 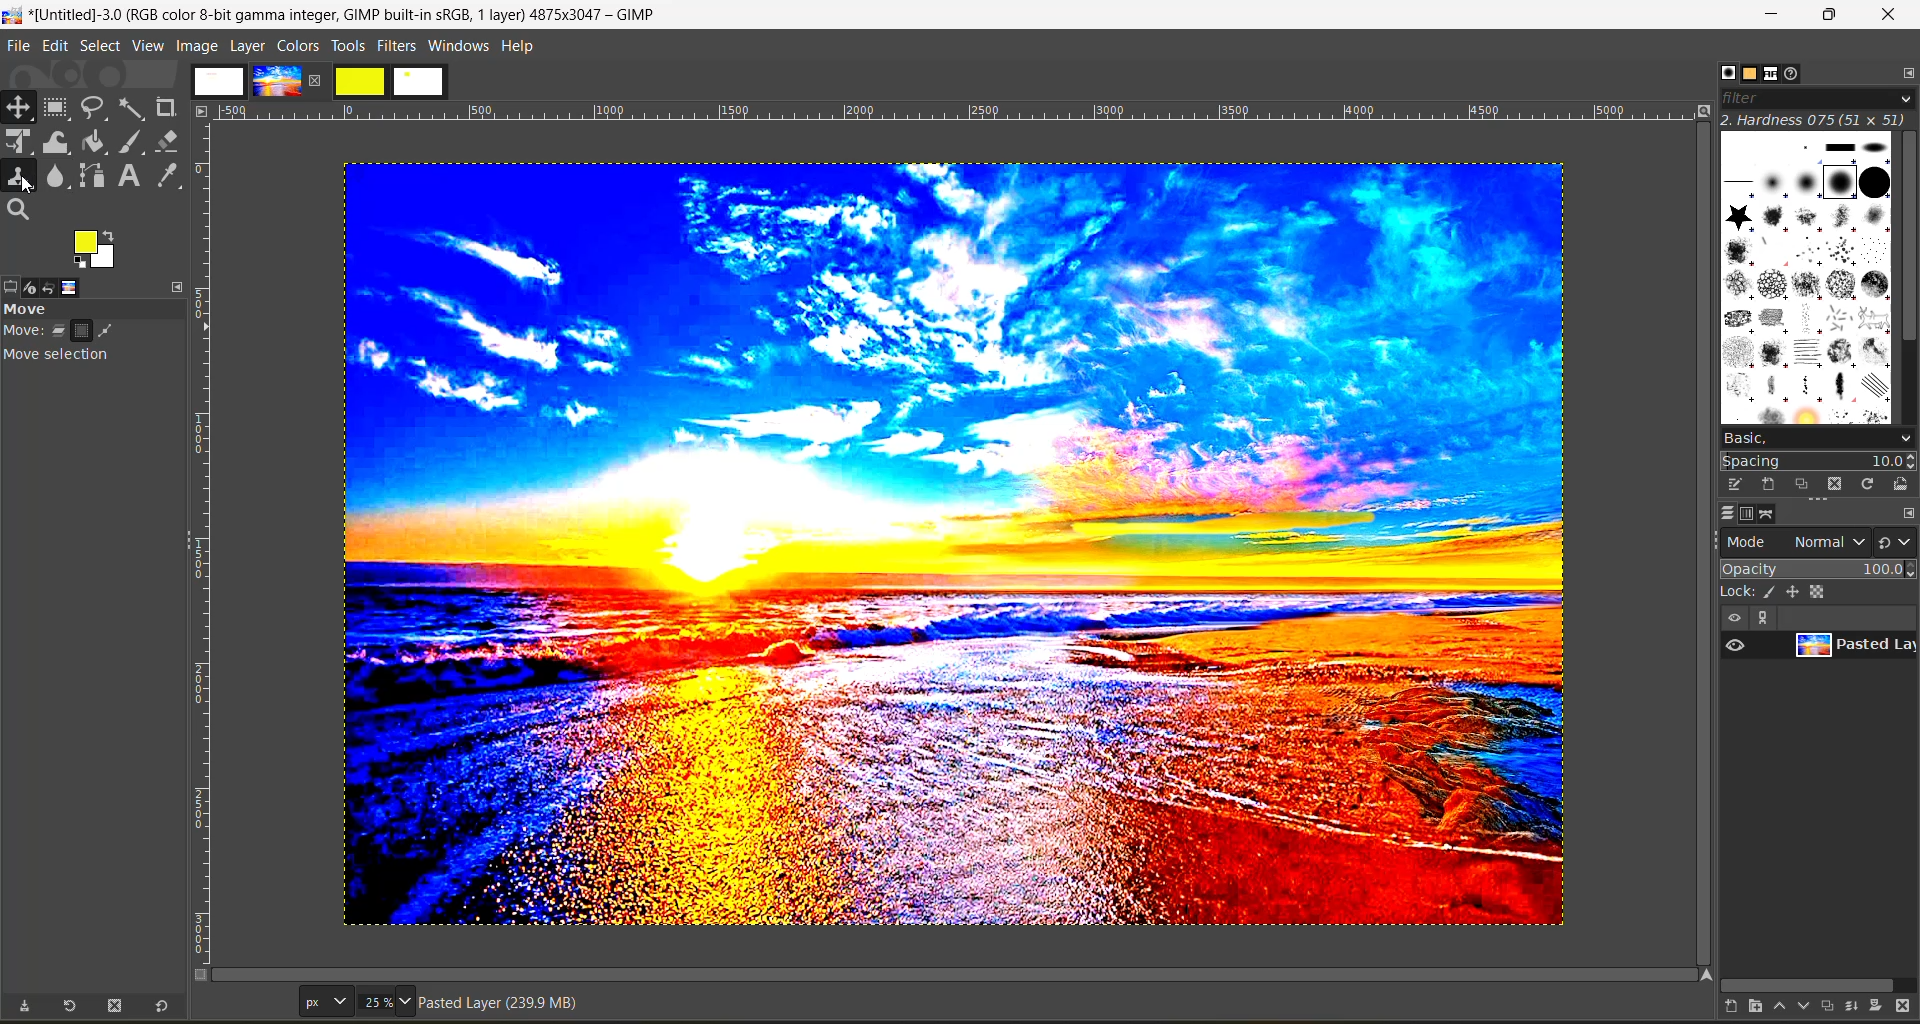 I want to click on background, so click(x=1822, y=591).